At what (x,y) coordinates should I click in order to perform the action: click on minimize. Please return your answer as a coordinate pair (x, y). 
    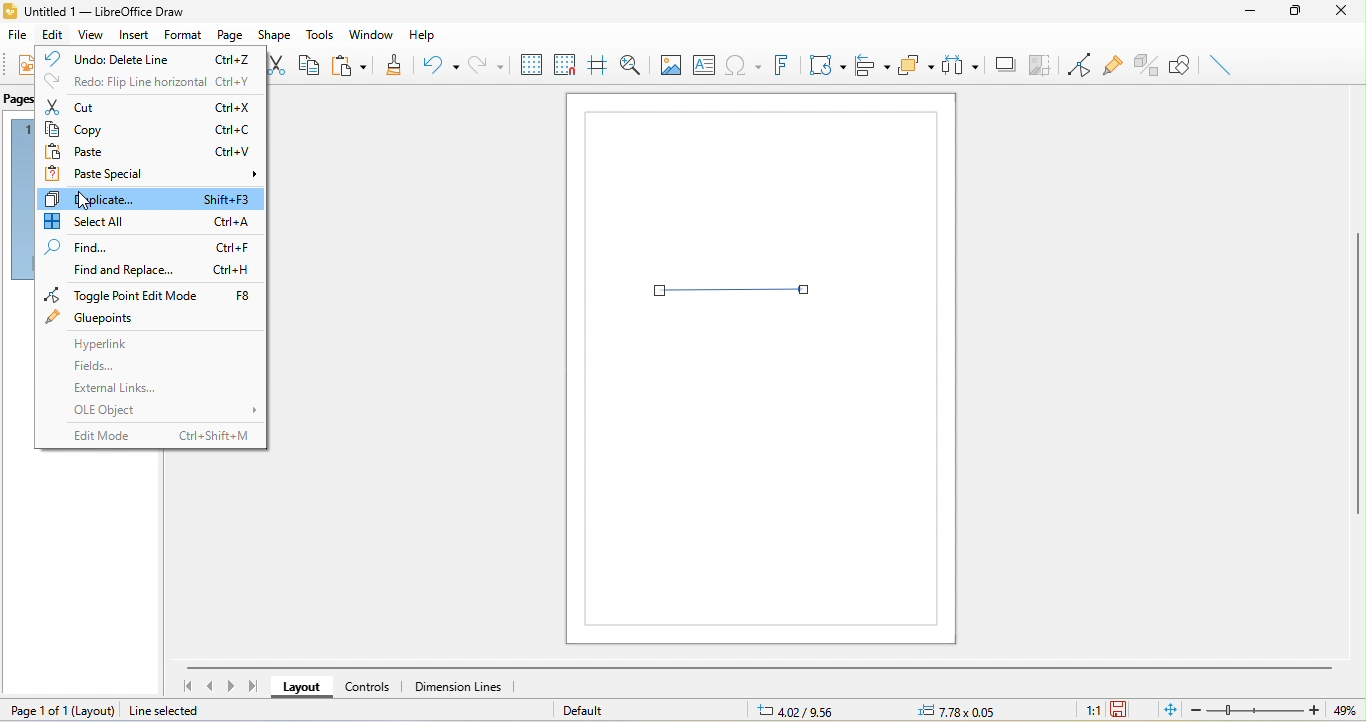
    Looking at the image, I should click on (1250, 15).